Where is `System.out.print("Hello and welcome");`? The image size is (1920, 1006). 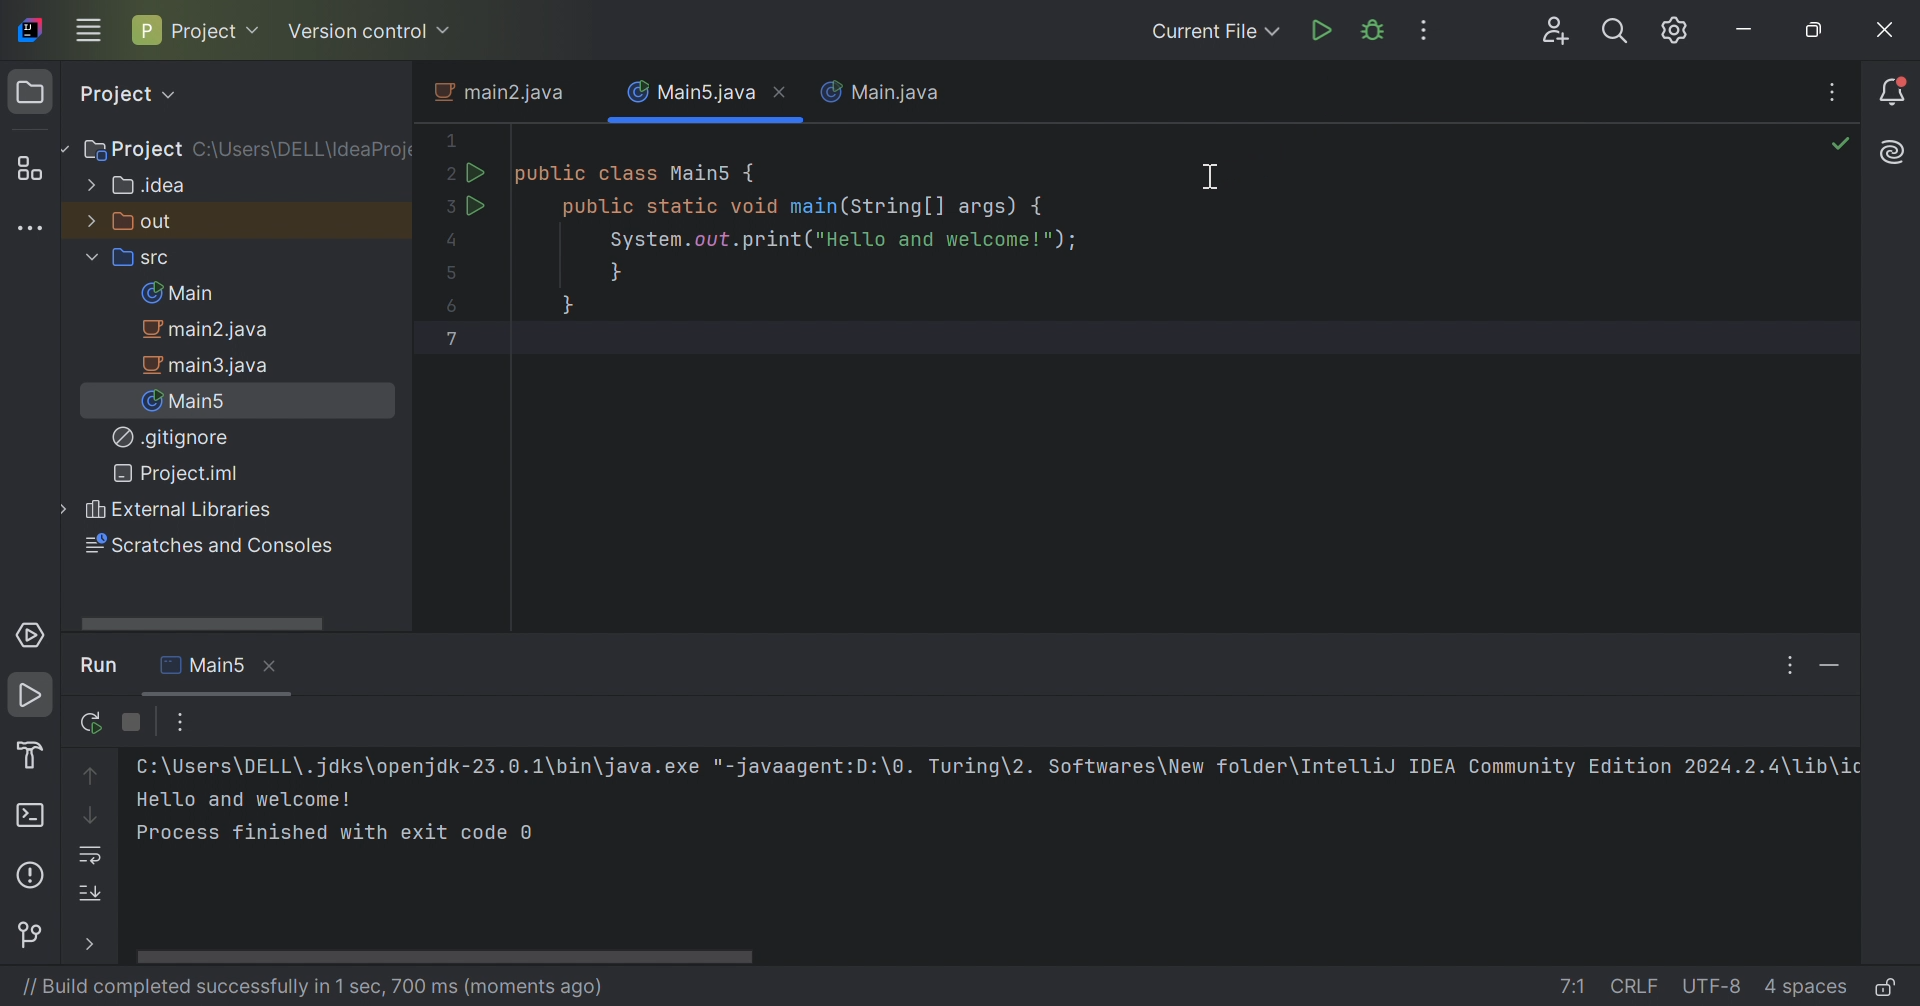 System.out.print("Hello and welcome"); is located at coordinates (847, 241).